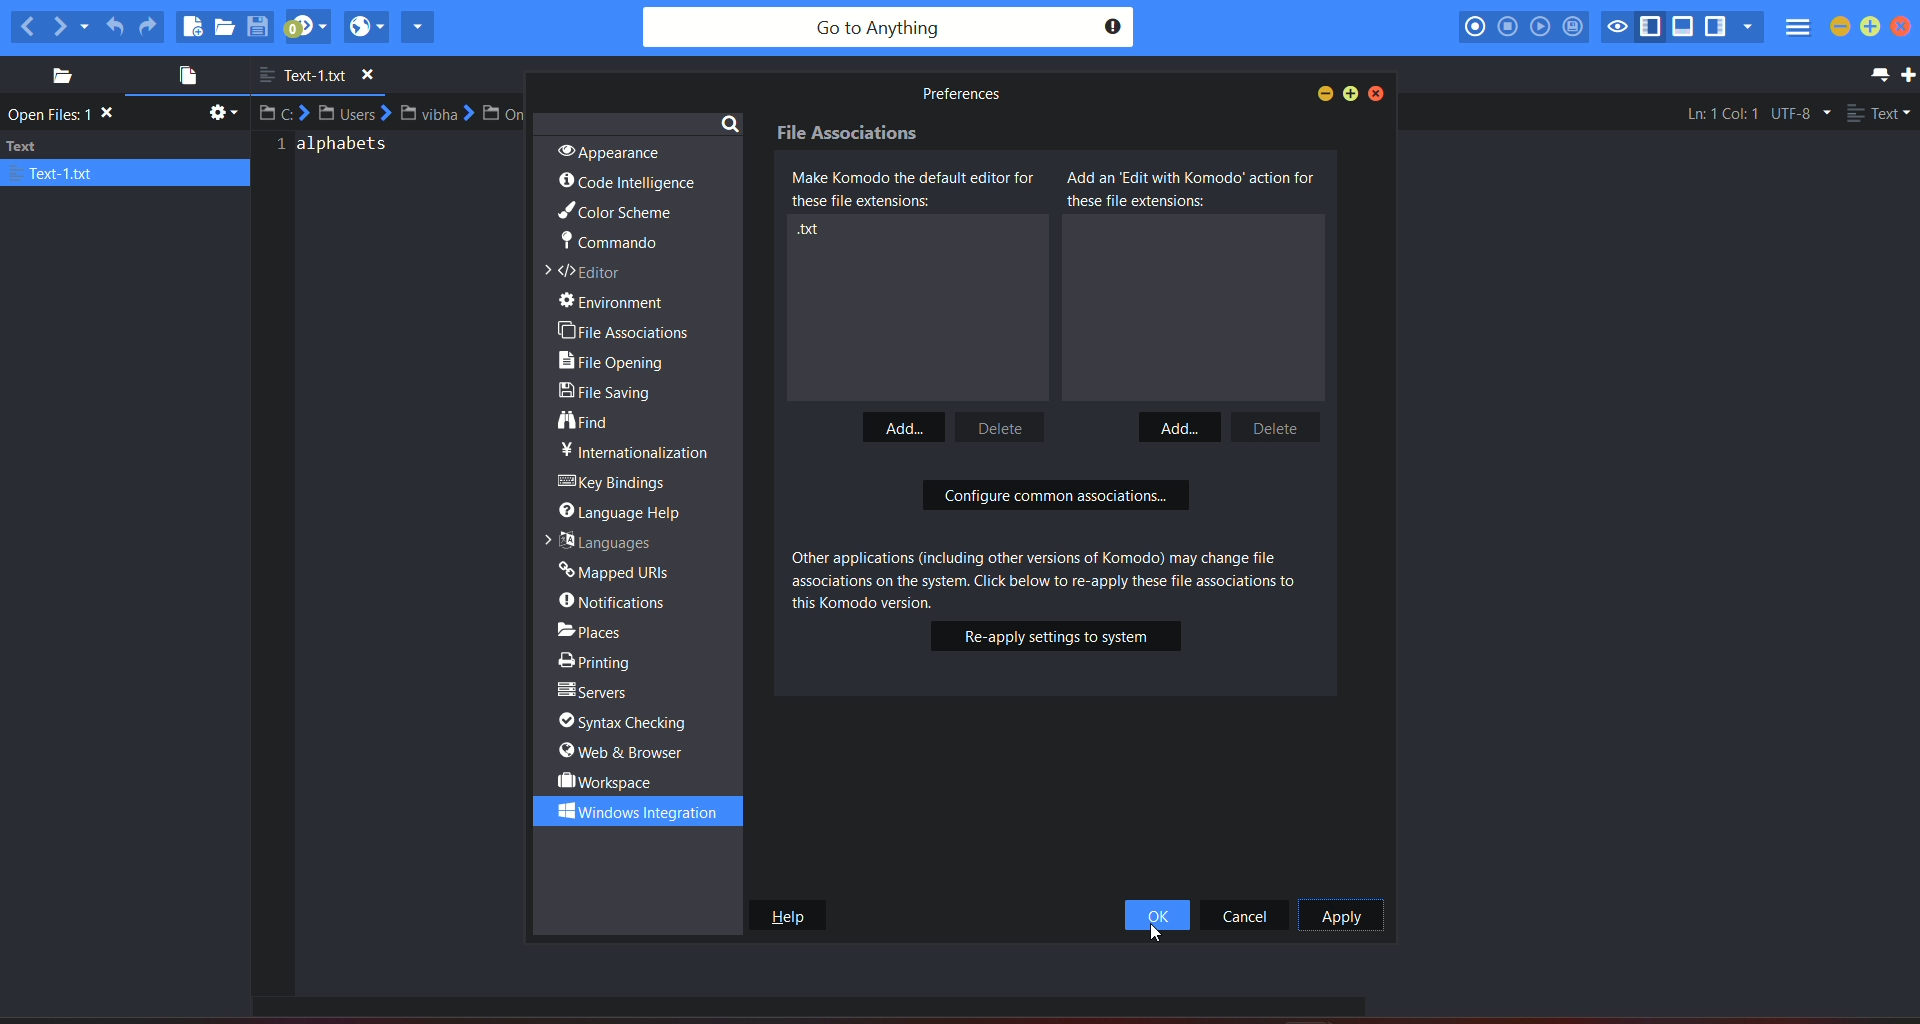 The height and width of the screenshot is (1024, 1920). Describe the element at coordinates (730, 122) in the screenshot. I see `search` at that location.